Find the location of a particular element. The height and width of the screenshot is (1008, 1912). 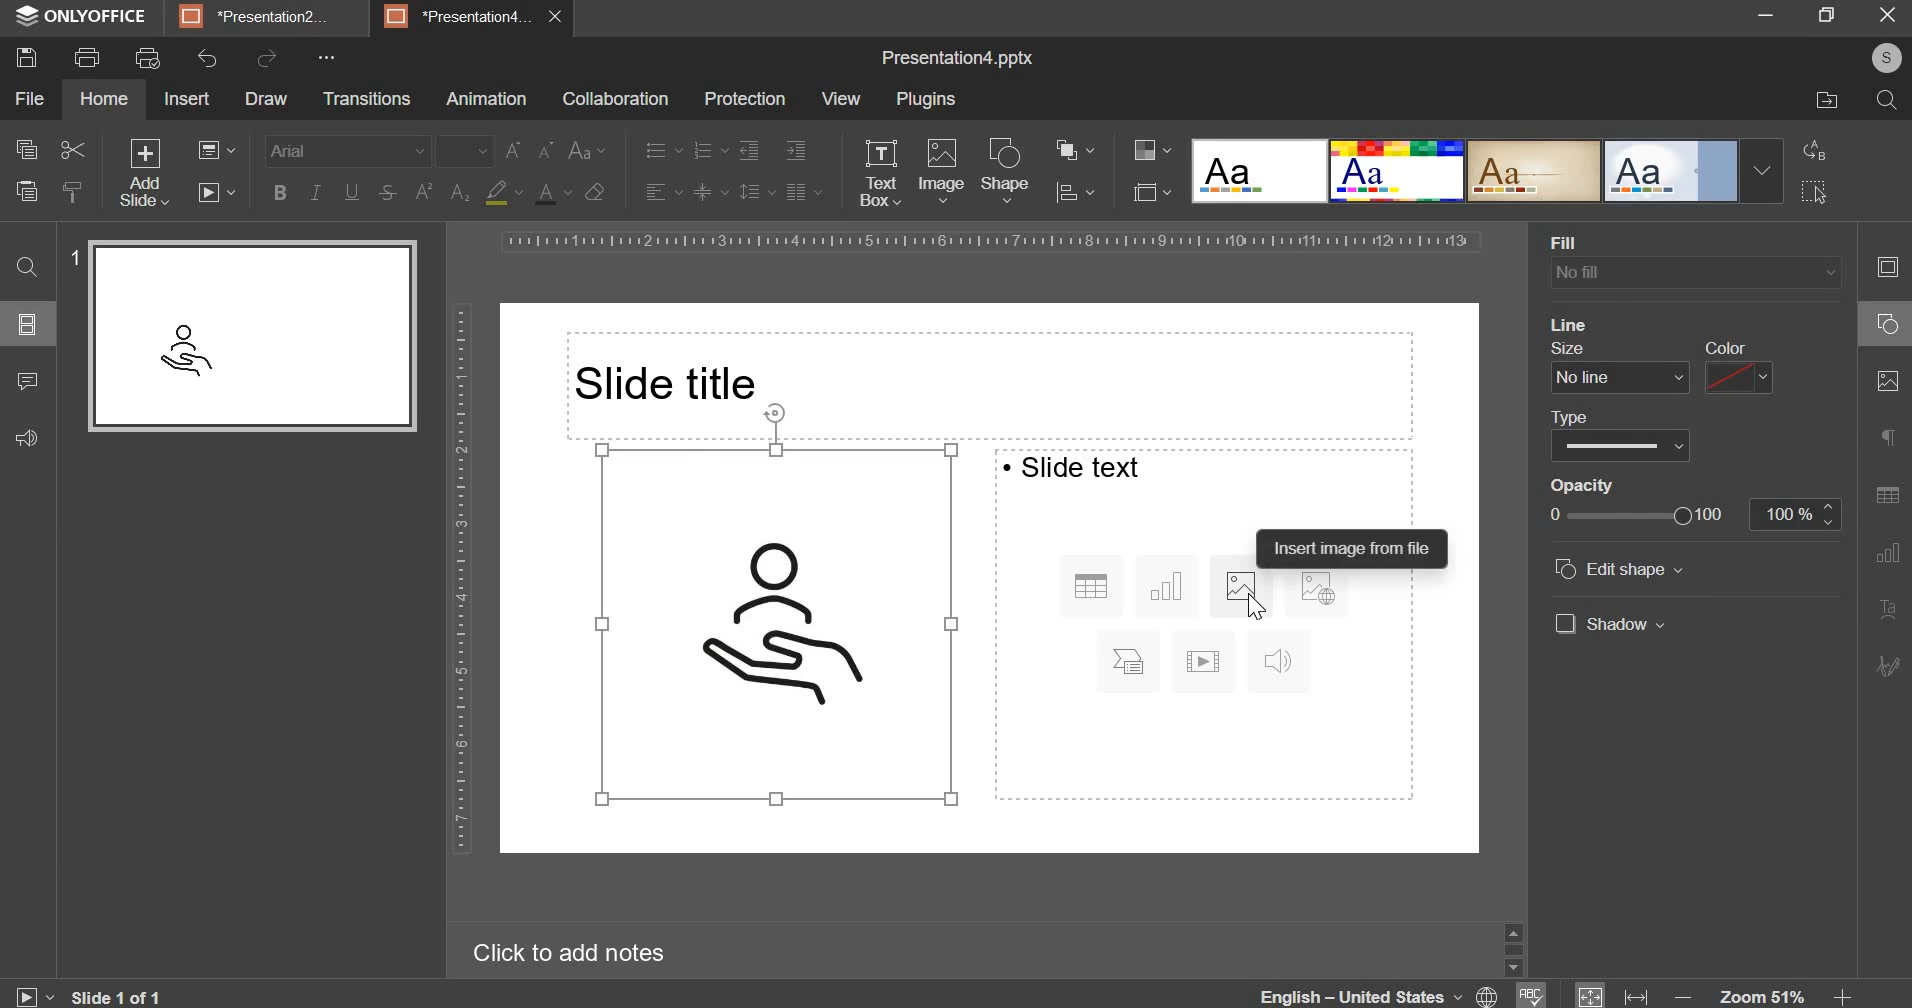

Drop-down  is located at coordinates (1762, 171).